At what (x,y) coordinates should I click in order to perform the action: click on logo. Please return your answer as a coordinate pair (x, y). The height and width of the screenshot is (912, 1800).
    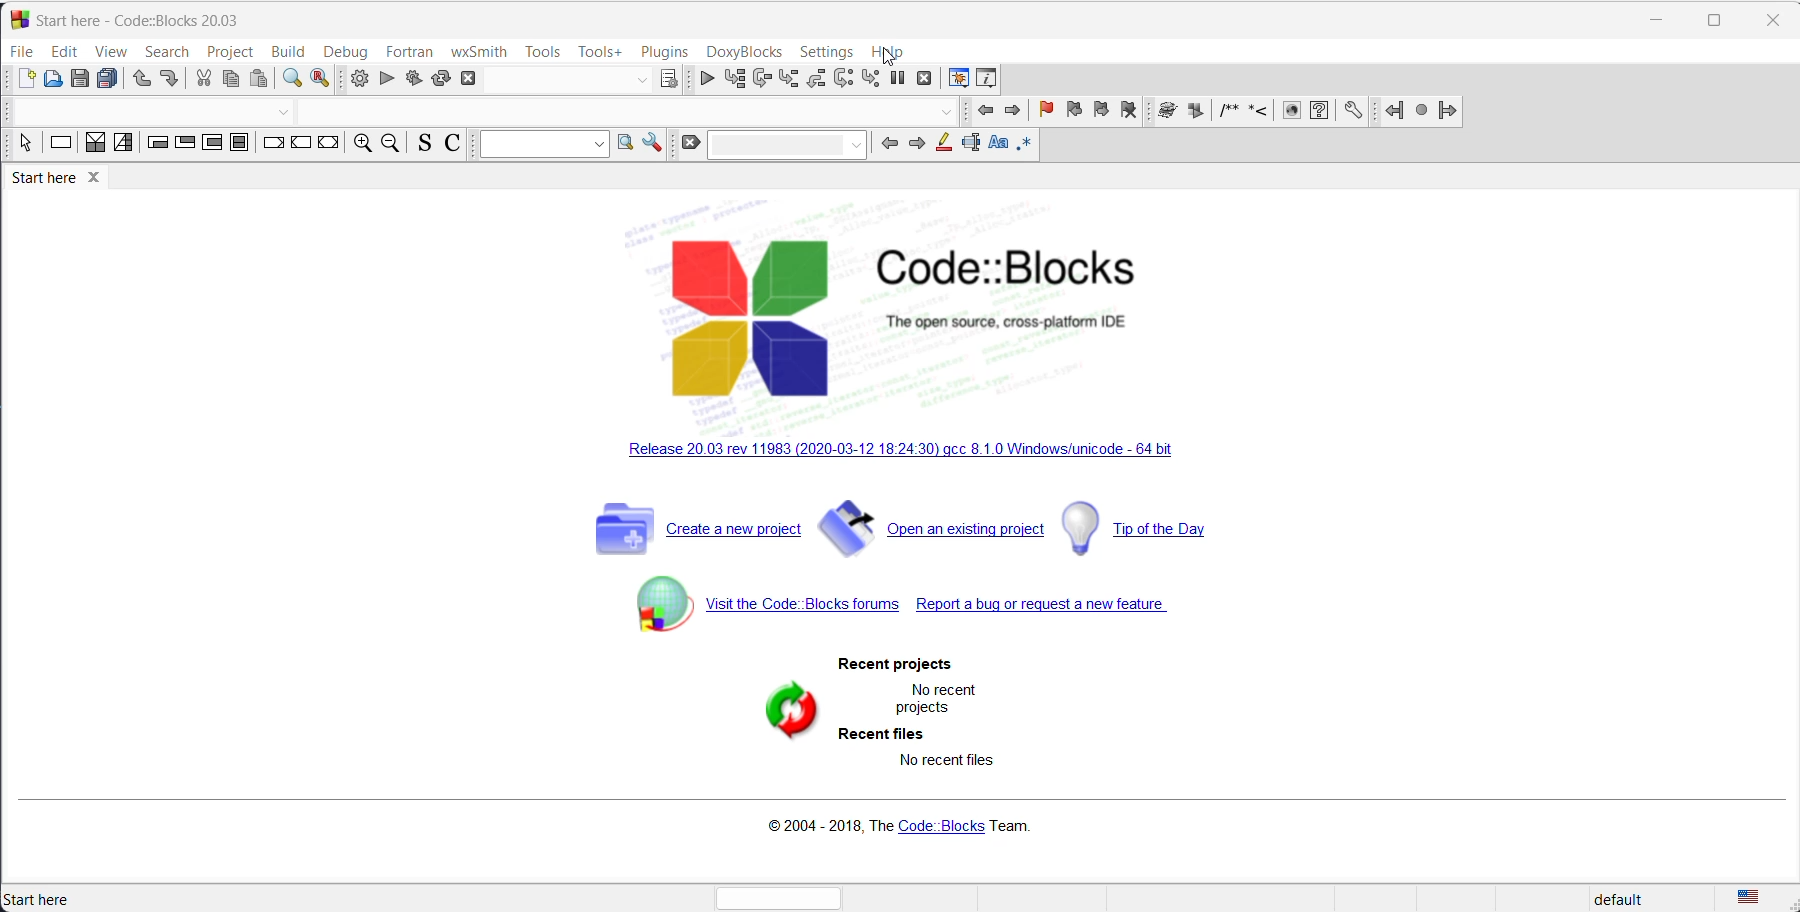
    Looking at the image, I should click on (914, 319).